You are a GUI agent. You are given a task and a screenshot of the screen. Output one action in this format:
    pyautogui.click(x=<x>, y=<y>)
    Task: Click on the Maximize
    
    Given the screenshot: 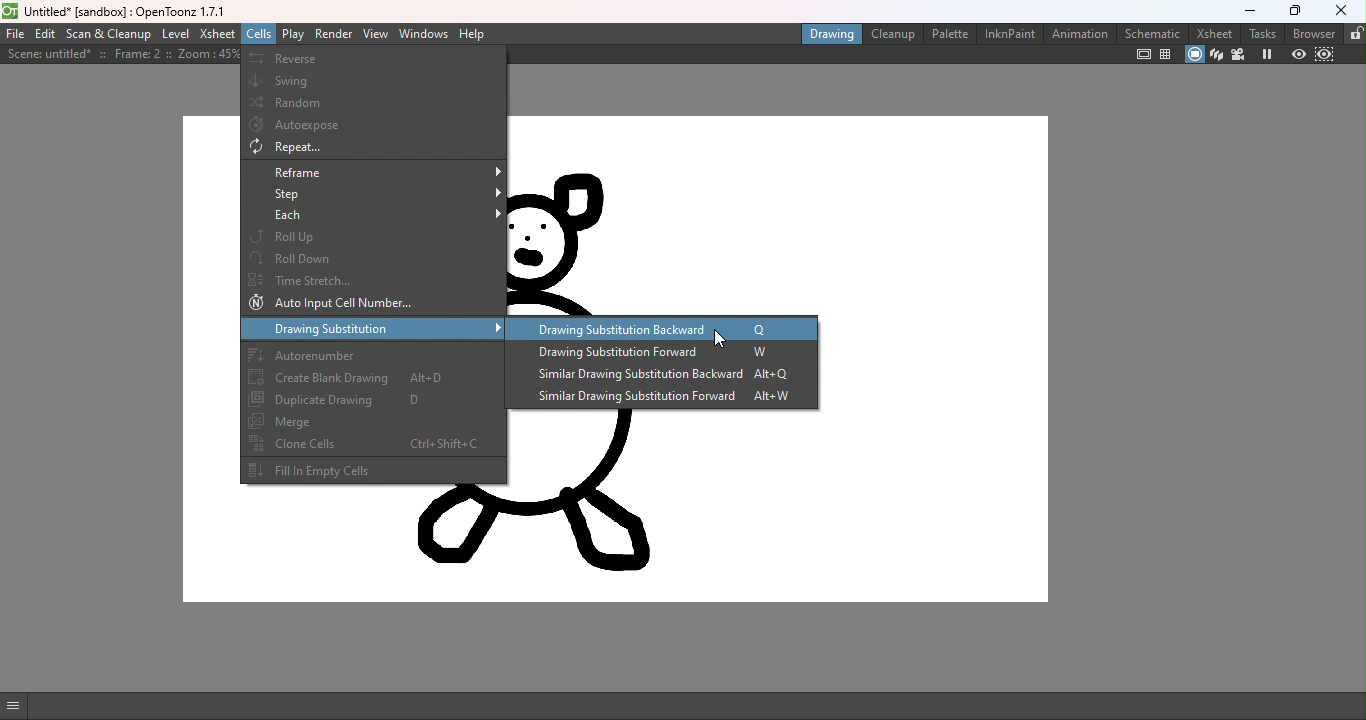 What is the action you would take?
    pyautogui.click(x=1298, y=9)
    